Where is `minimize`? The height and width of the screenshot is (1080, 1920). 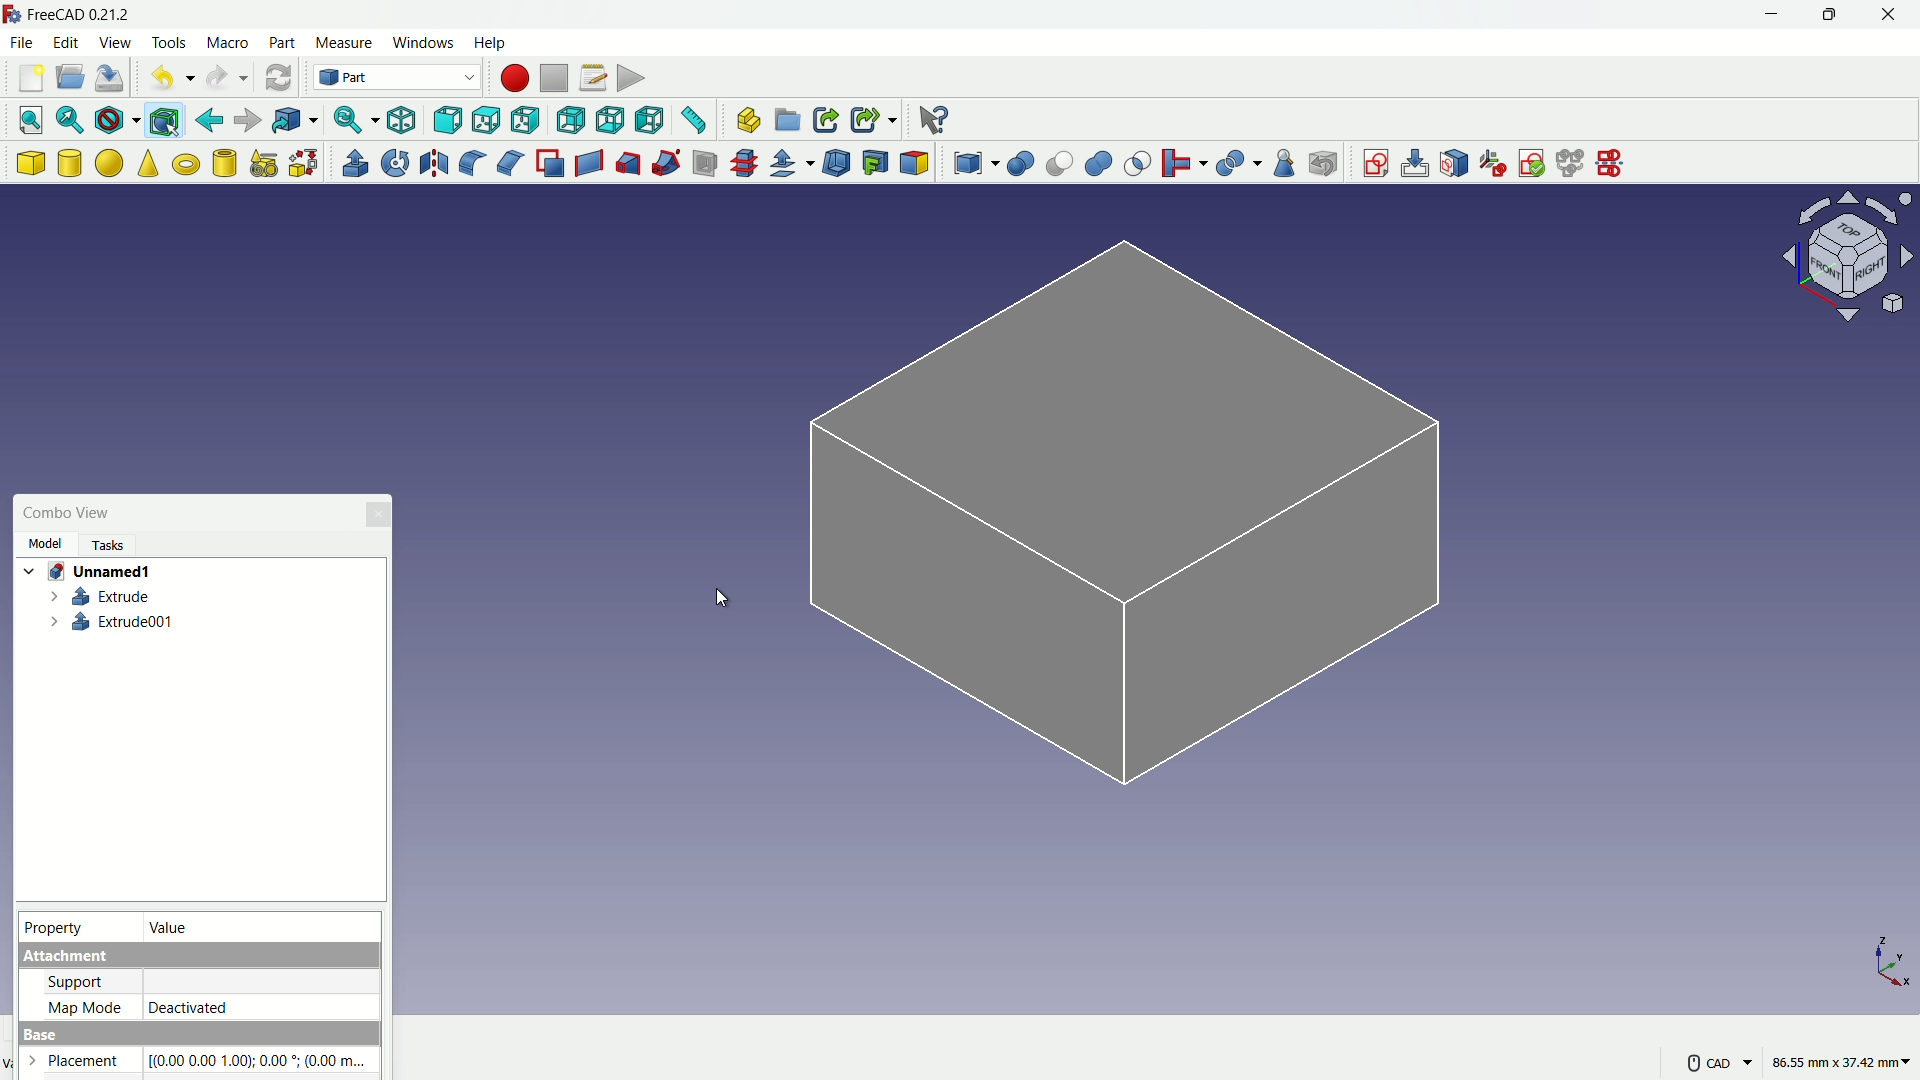 minimize is located at coordinates (1775, 15).